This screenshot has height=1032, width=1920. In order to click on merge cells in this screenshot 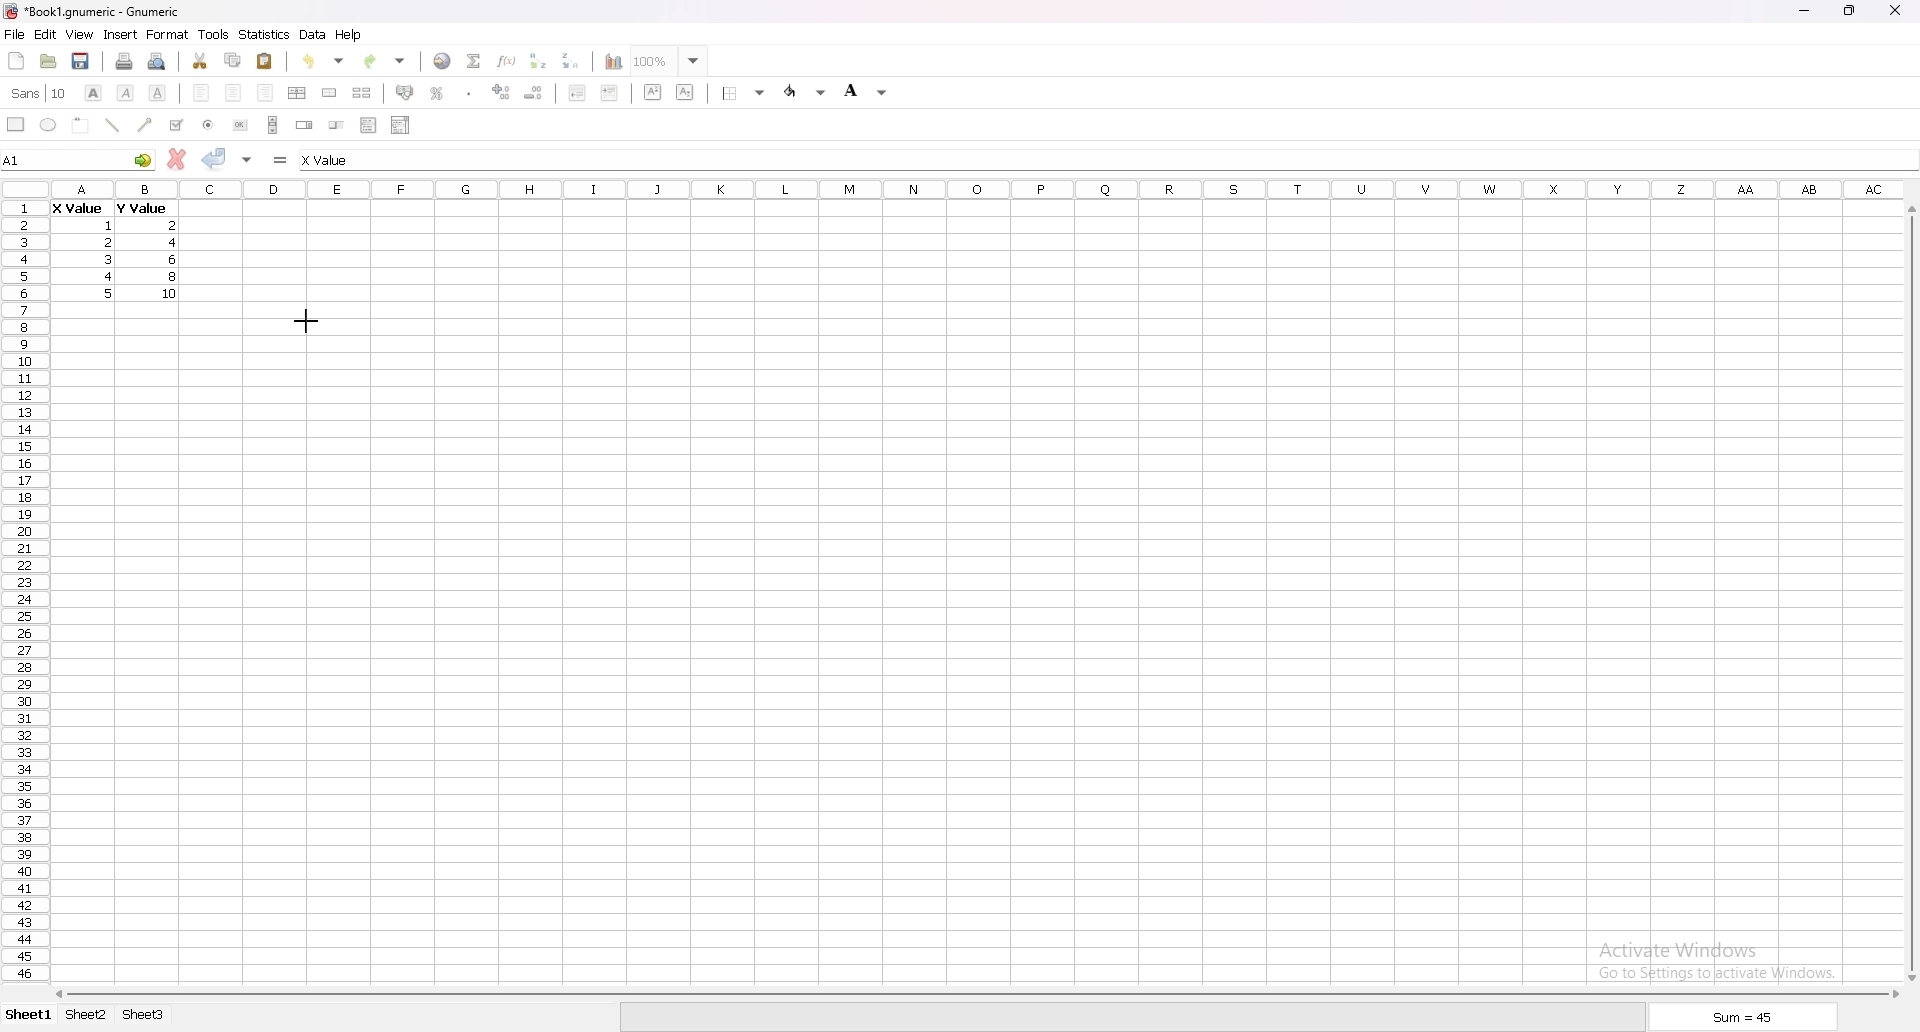, I will do `click(329, 93)`.